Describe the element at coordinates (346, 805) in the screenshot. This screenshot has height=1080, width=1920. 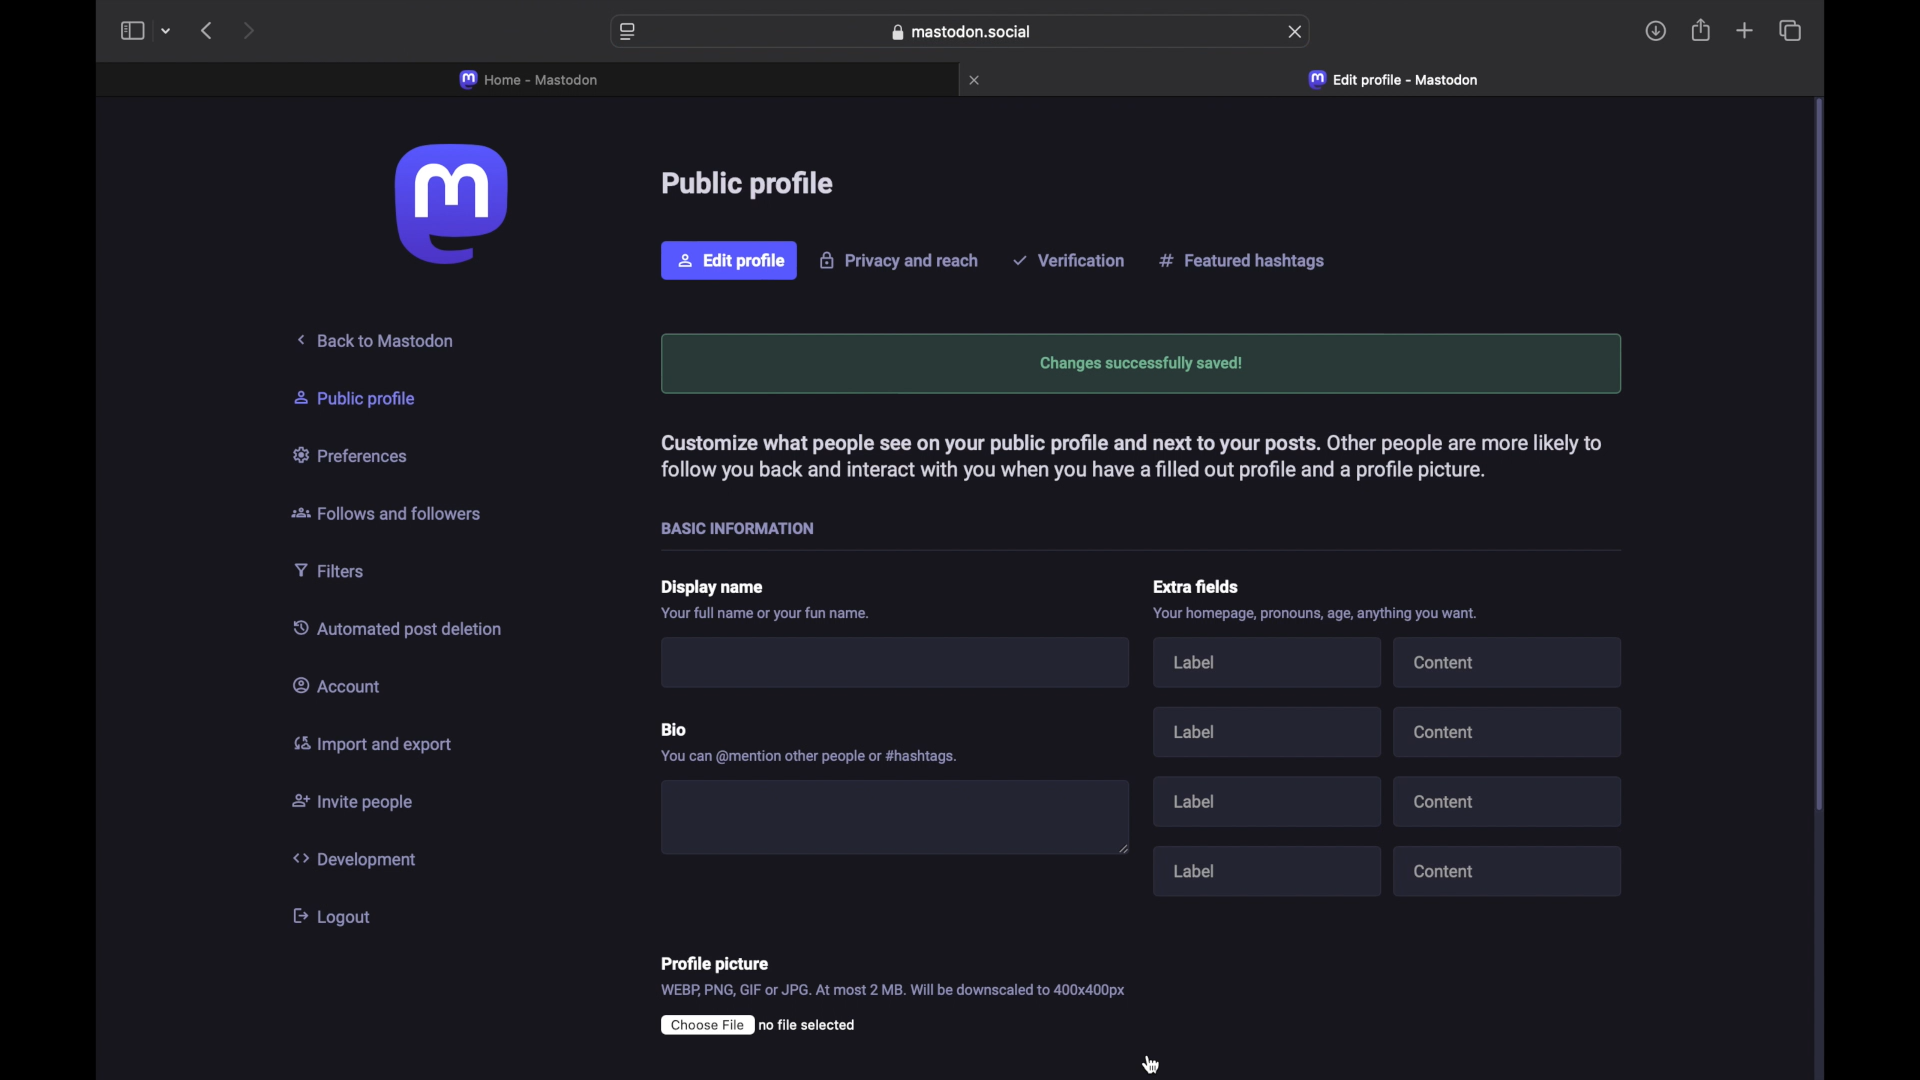
I see `Invite people` at that location.